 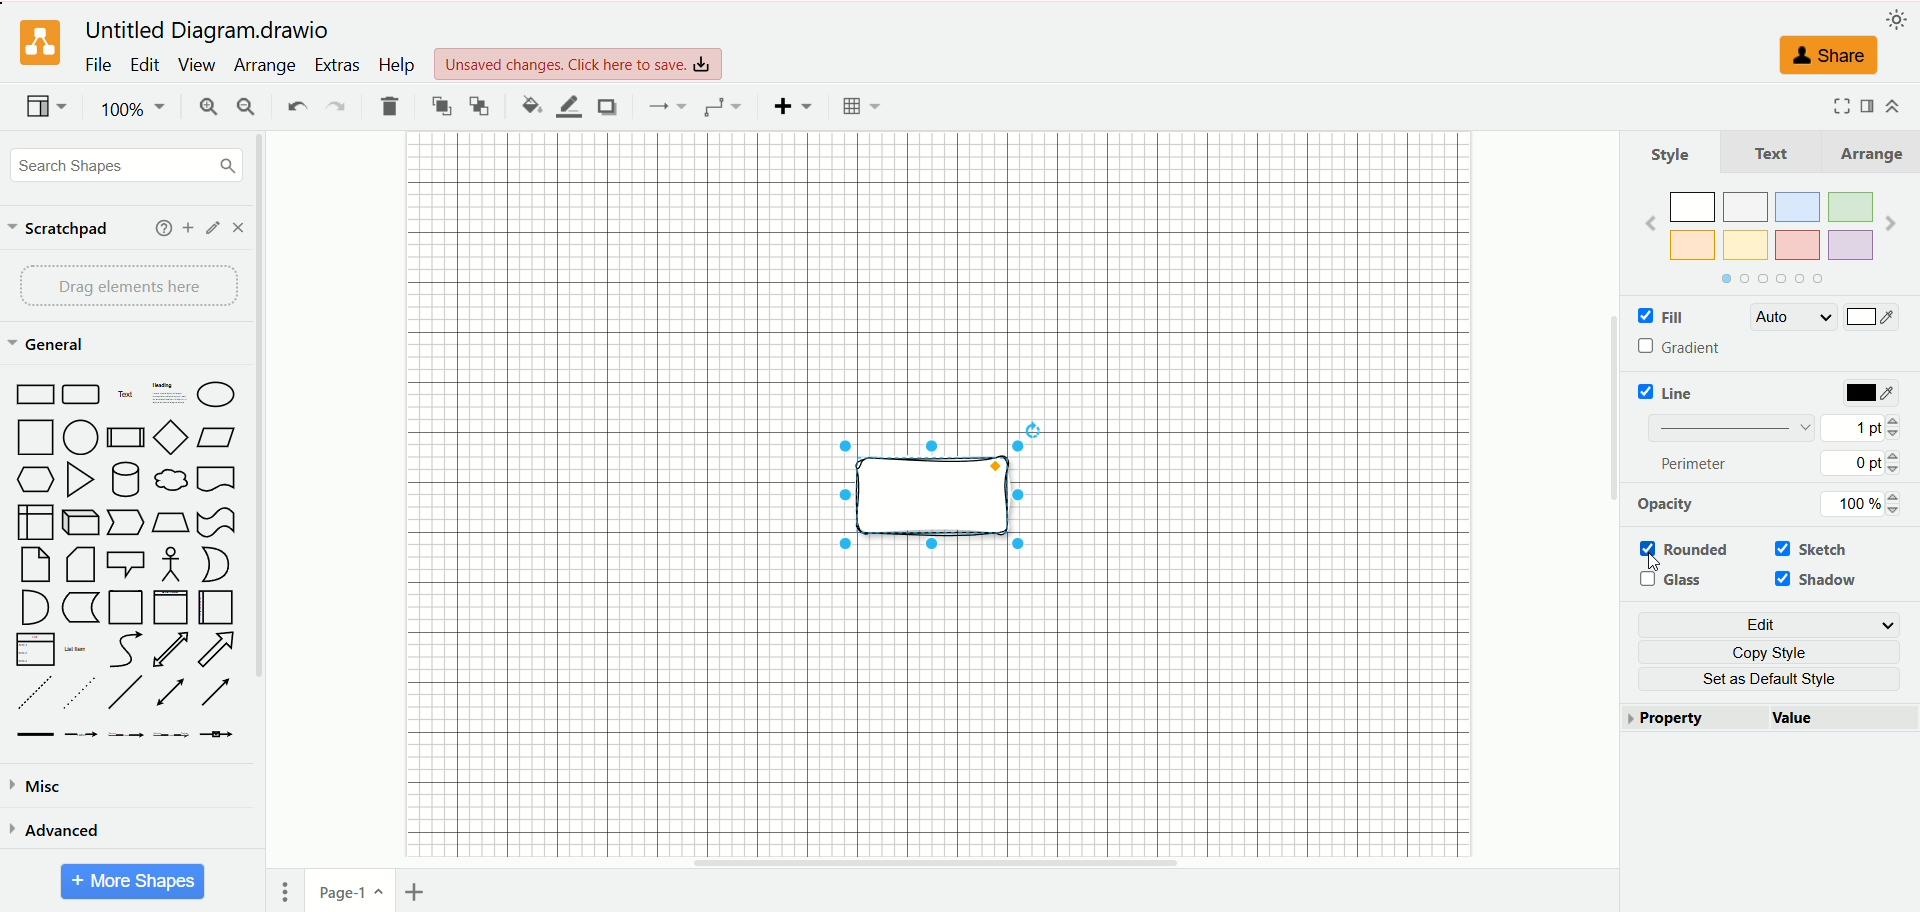 I want to click on edit, so click(x=145, y=65).